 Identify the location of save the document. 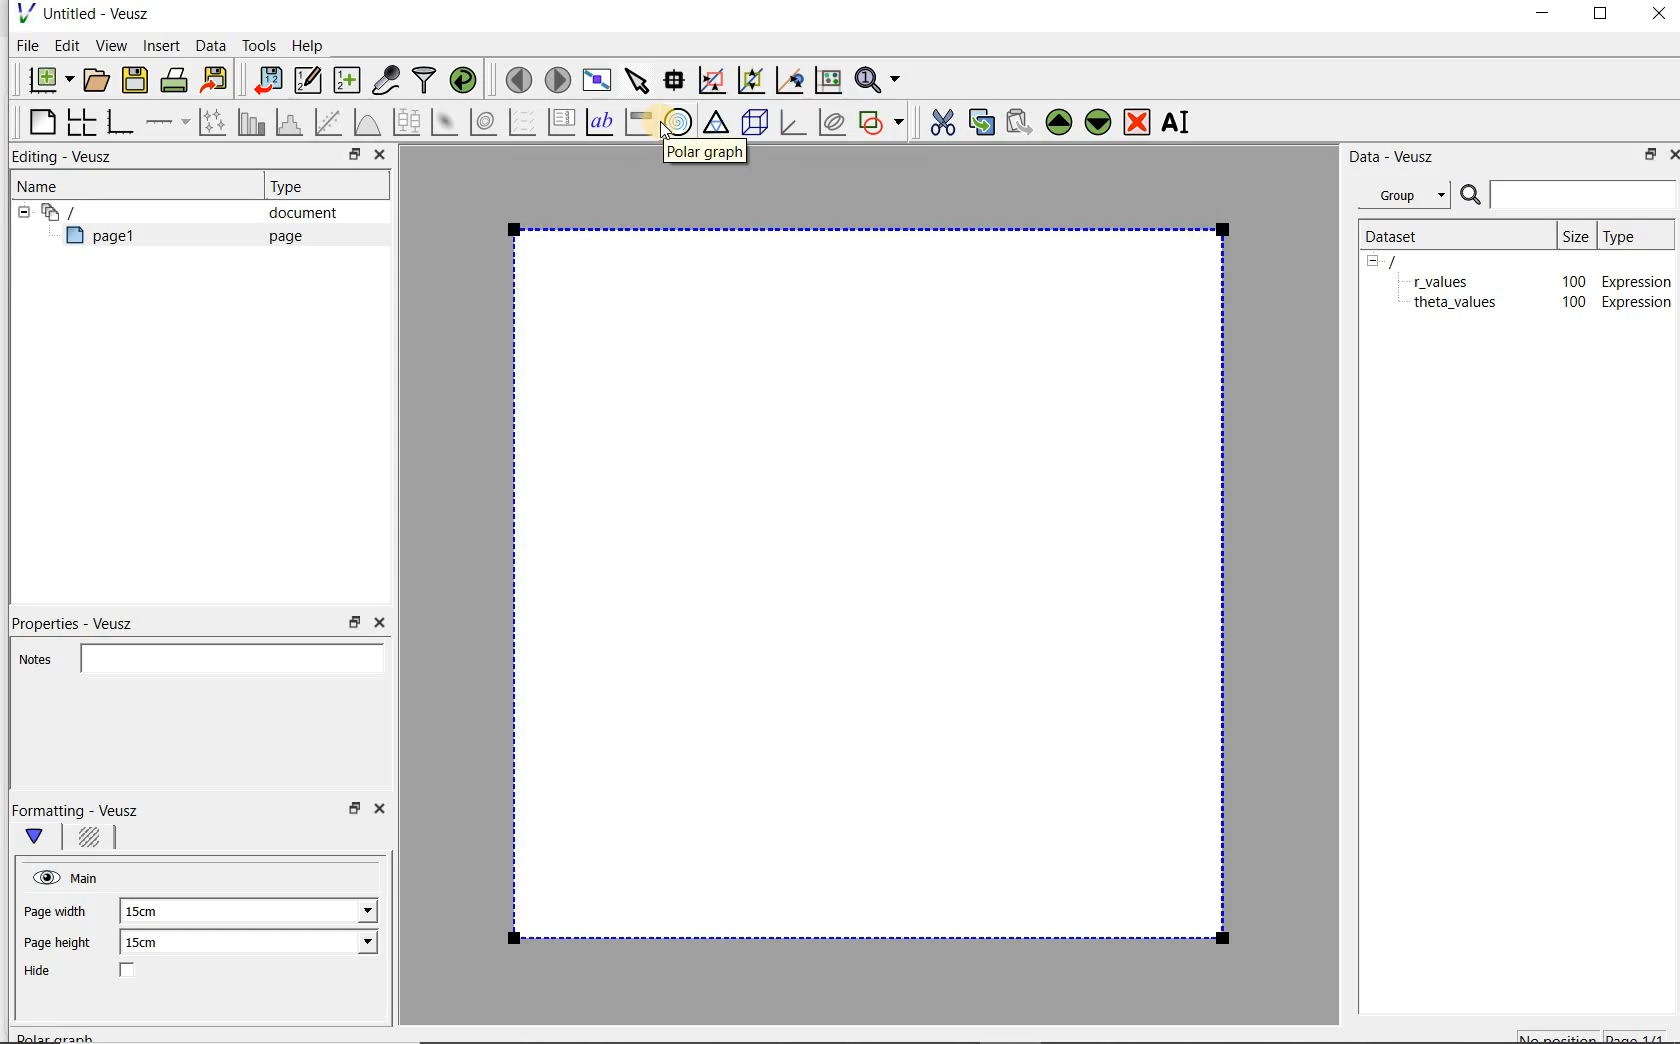
(140, 81).